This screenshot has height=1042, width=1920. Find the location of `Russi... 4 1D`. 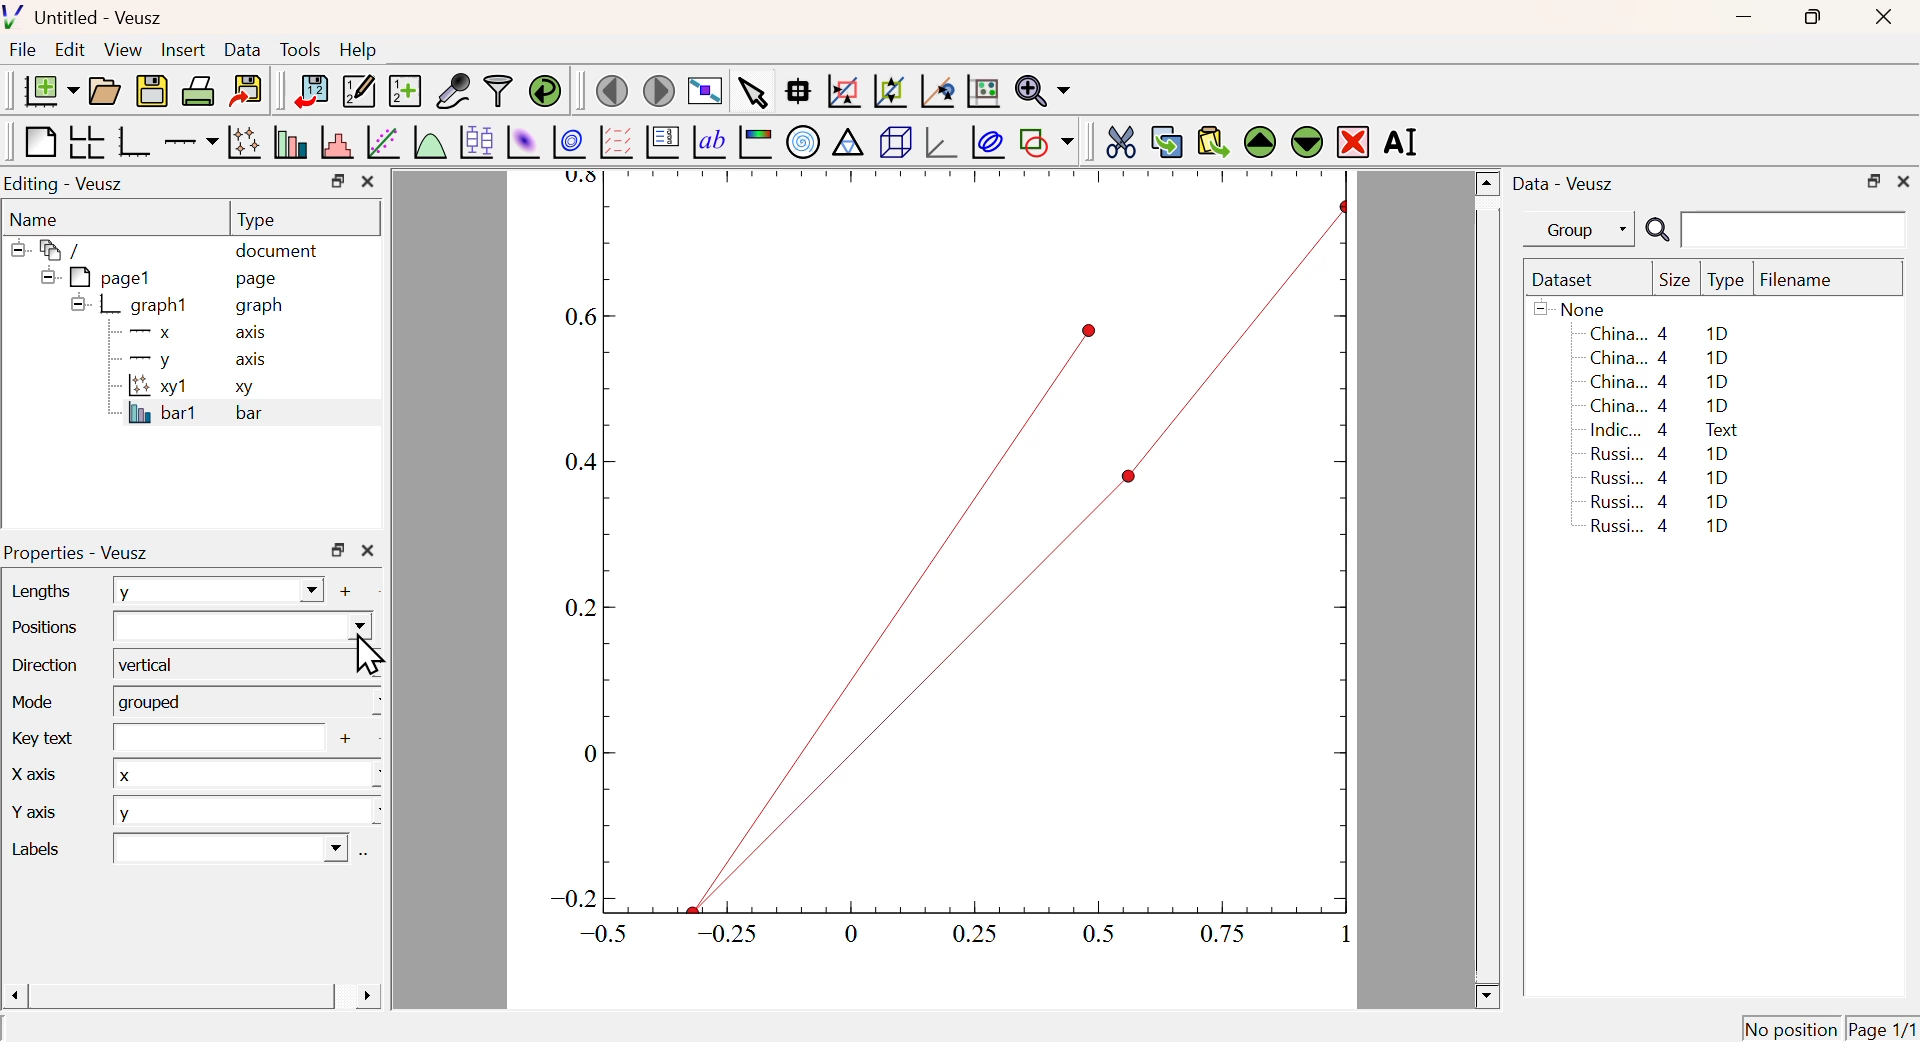

Russi... 4 1D is located at coordinates (1664, 528).